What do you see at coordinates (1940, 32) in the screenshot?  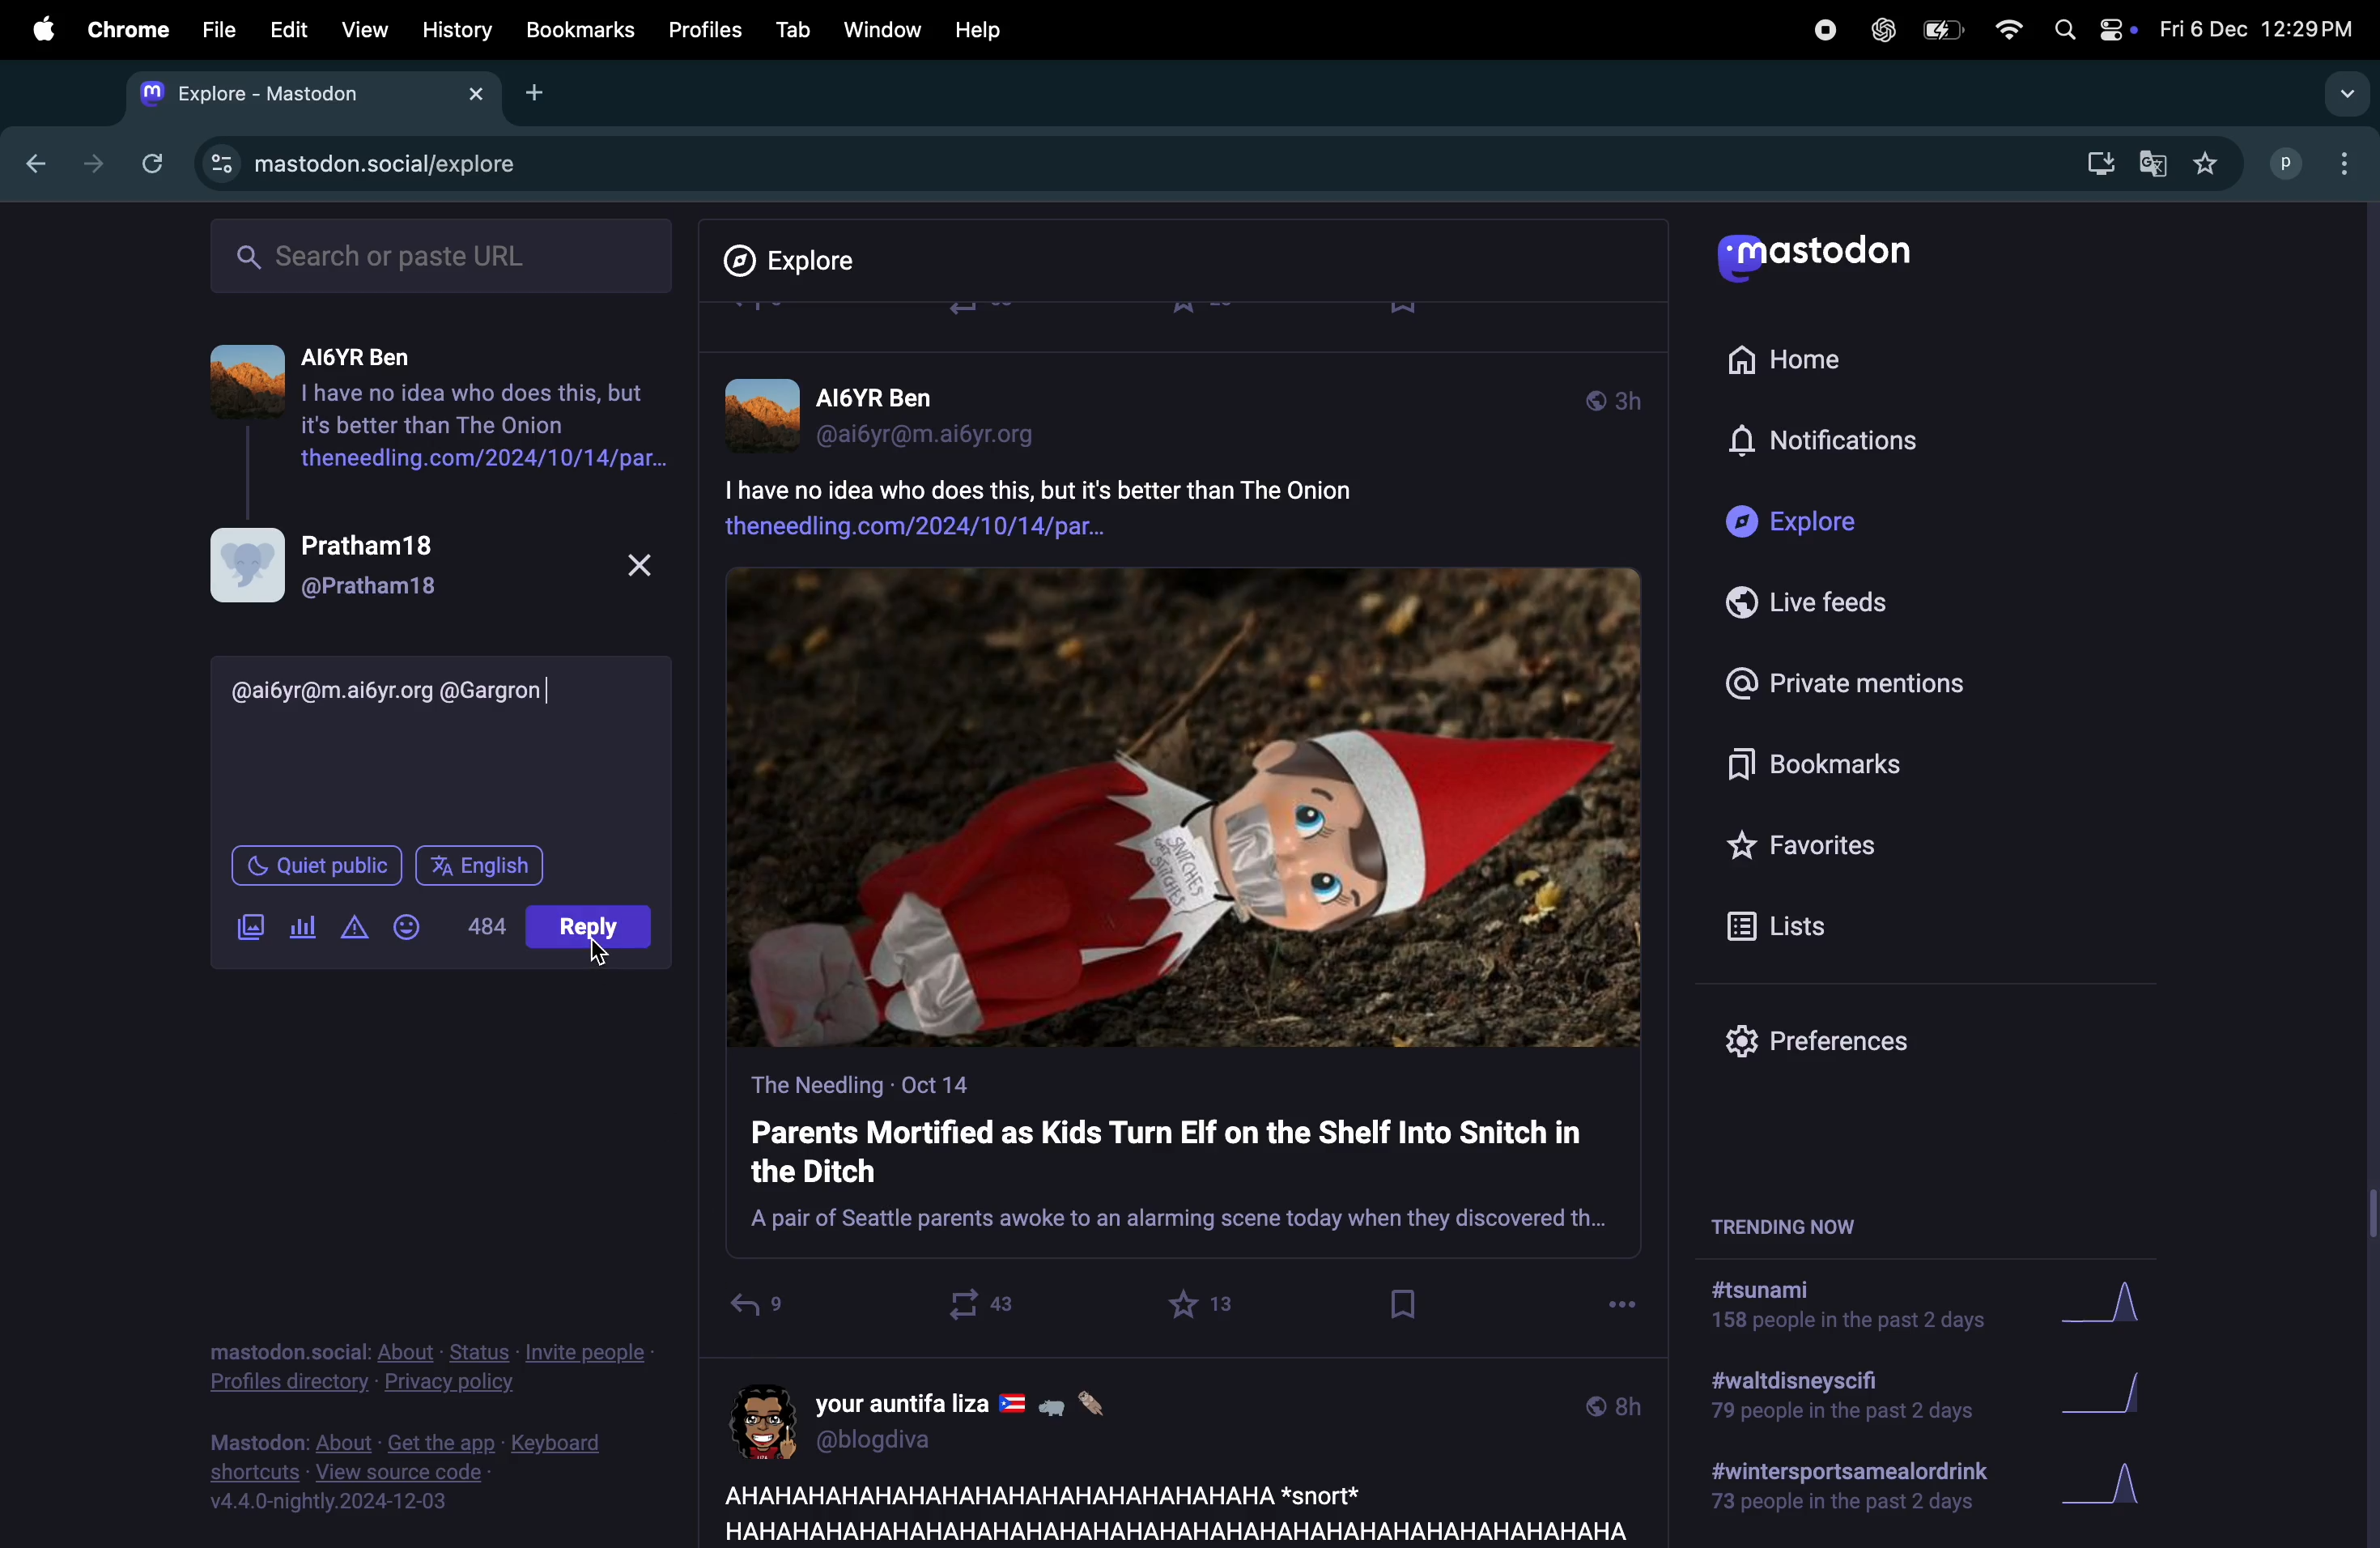 I see `battery` at bounding box center [1940, 32].